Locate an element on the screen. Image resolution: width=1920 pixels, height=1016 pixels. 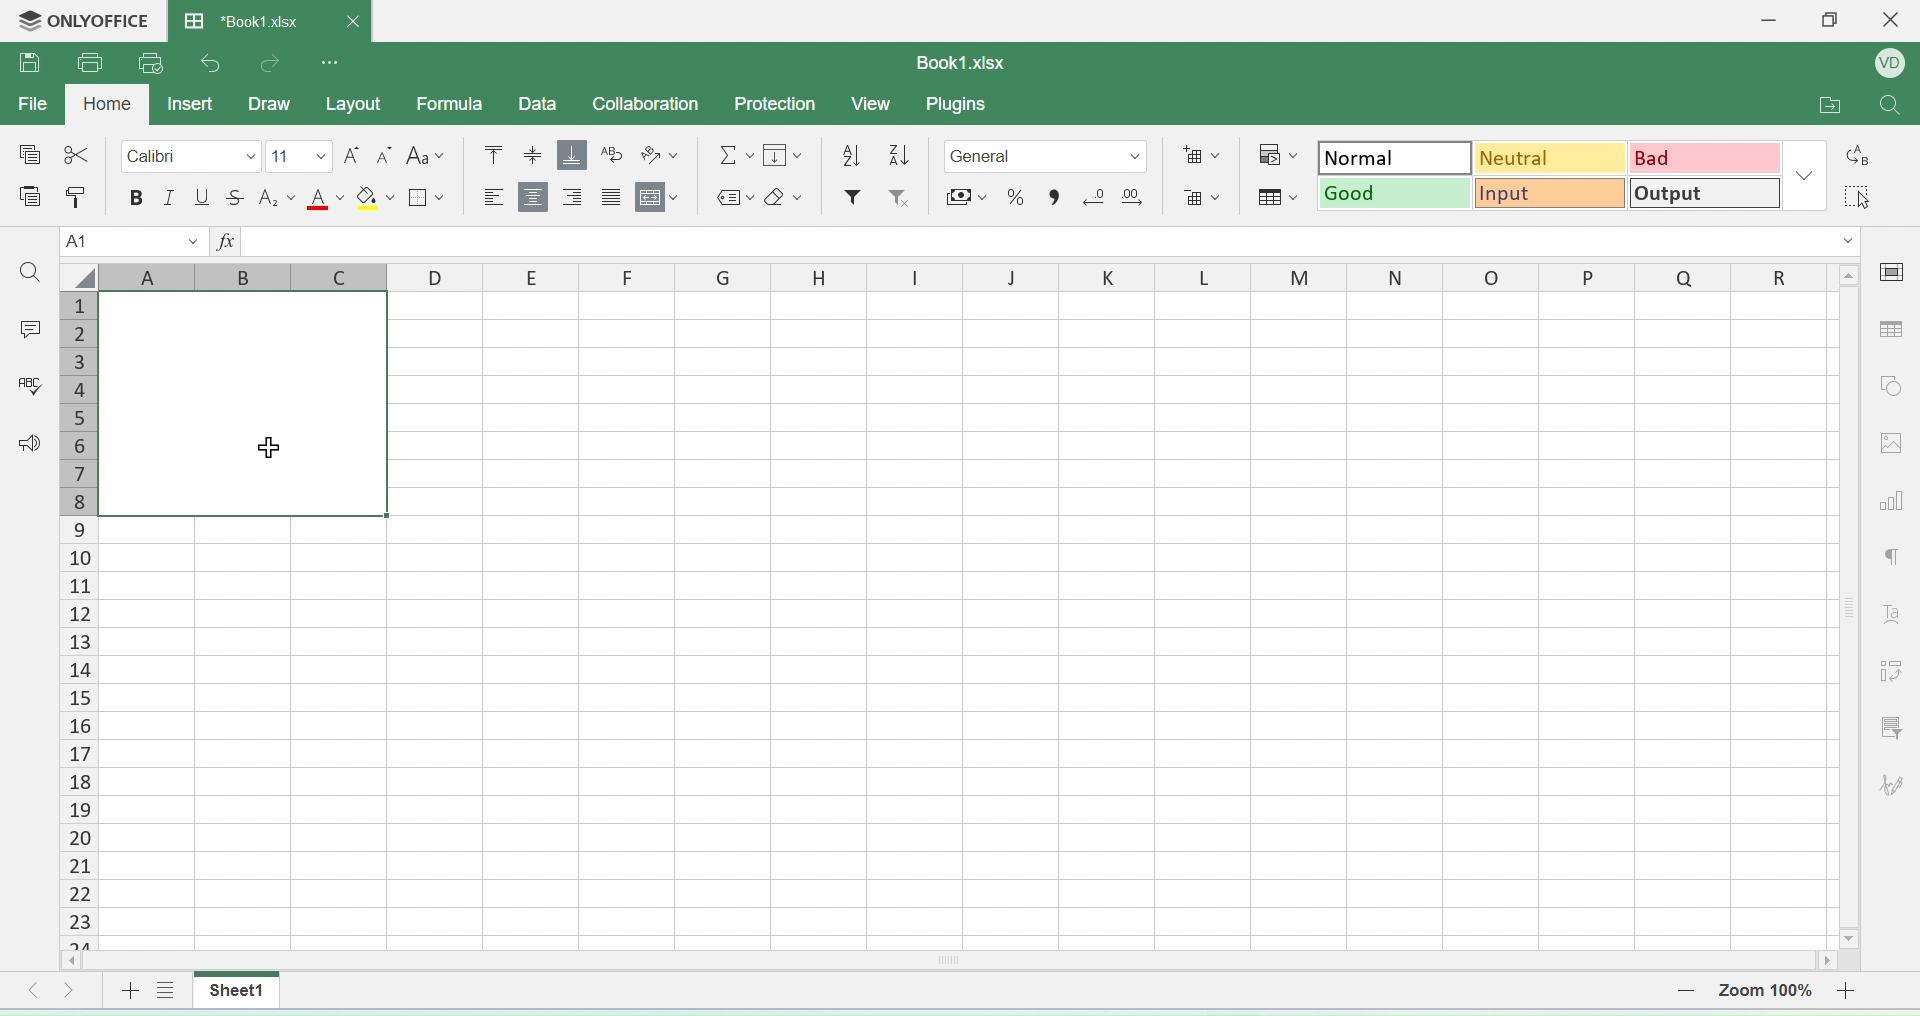
cell name is located at coordinates (136, 241).